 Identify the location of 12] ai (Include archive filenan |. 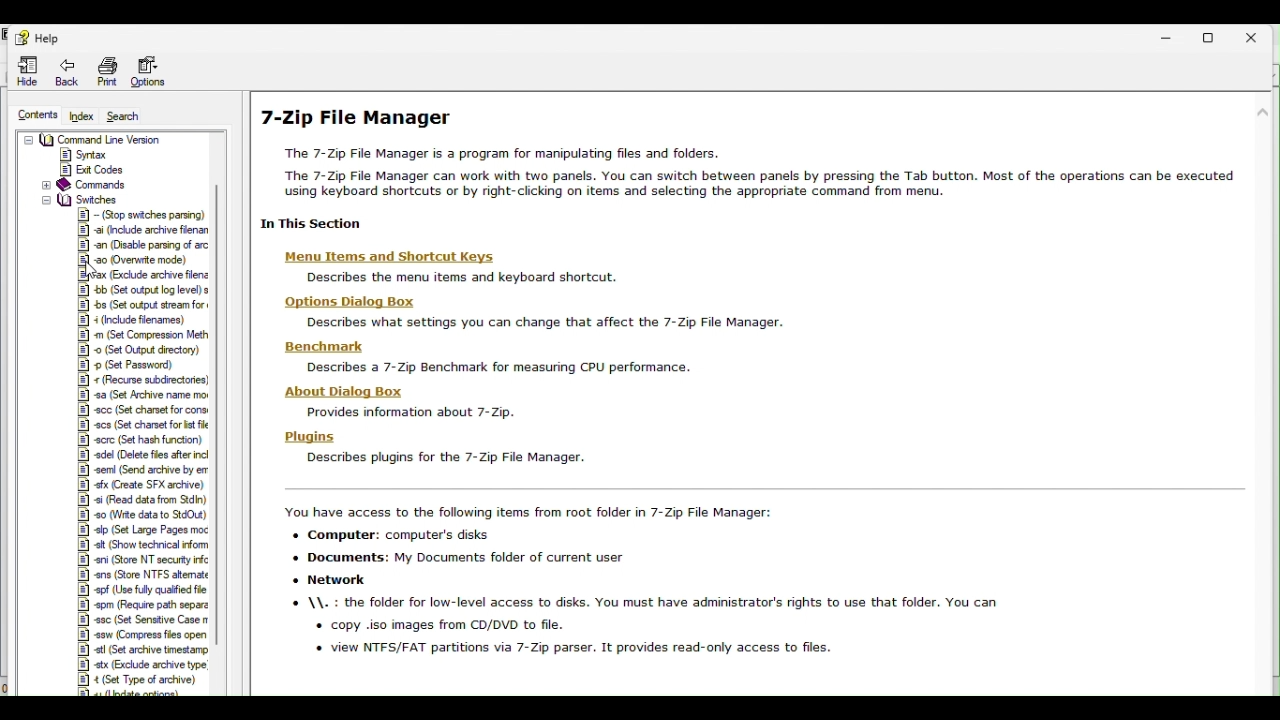
(148, 228).